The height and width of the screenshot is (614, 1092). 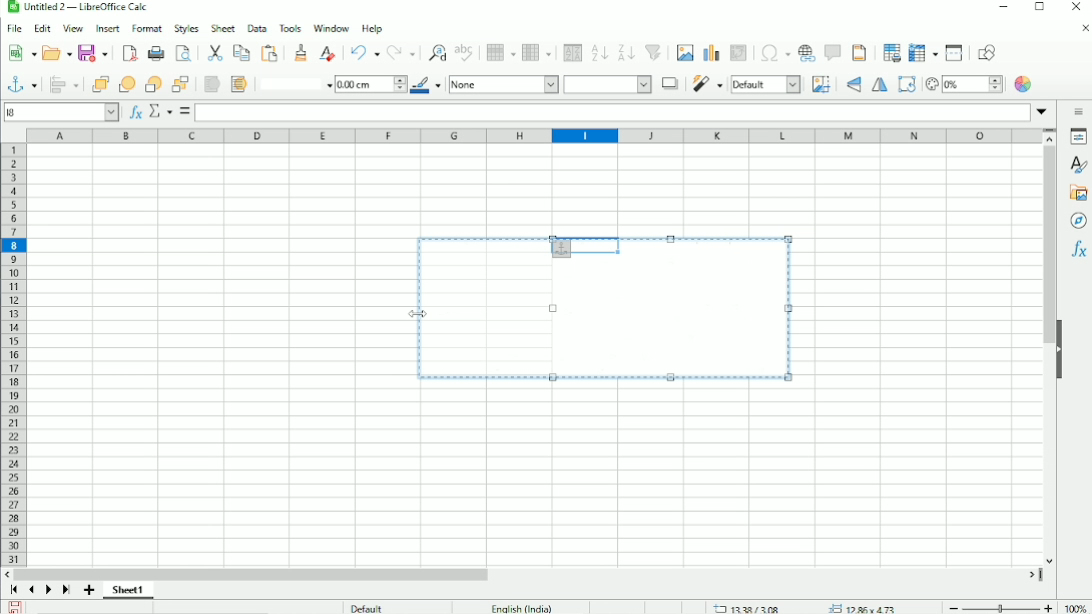 I want to click on Help, so click(x=372, y=28).